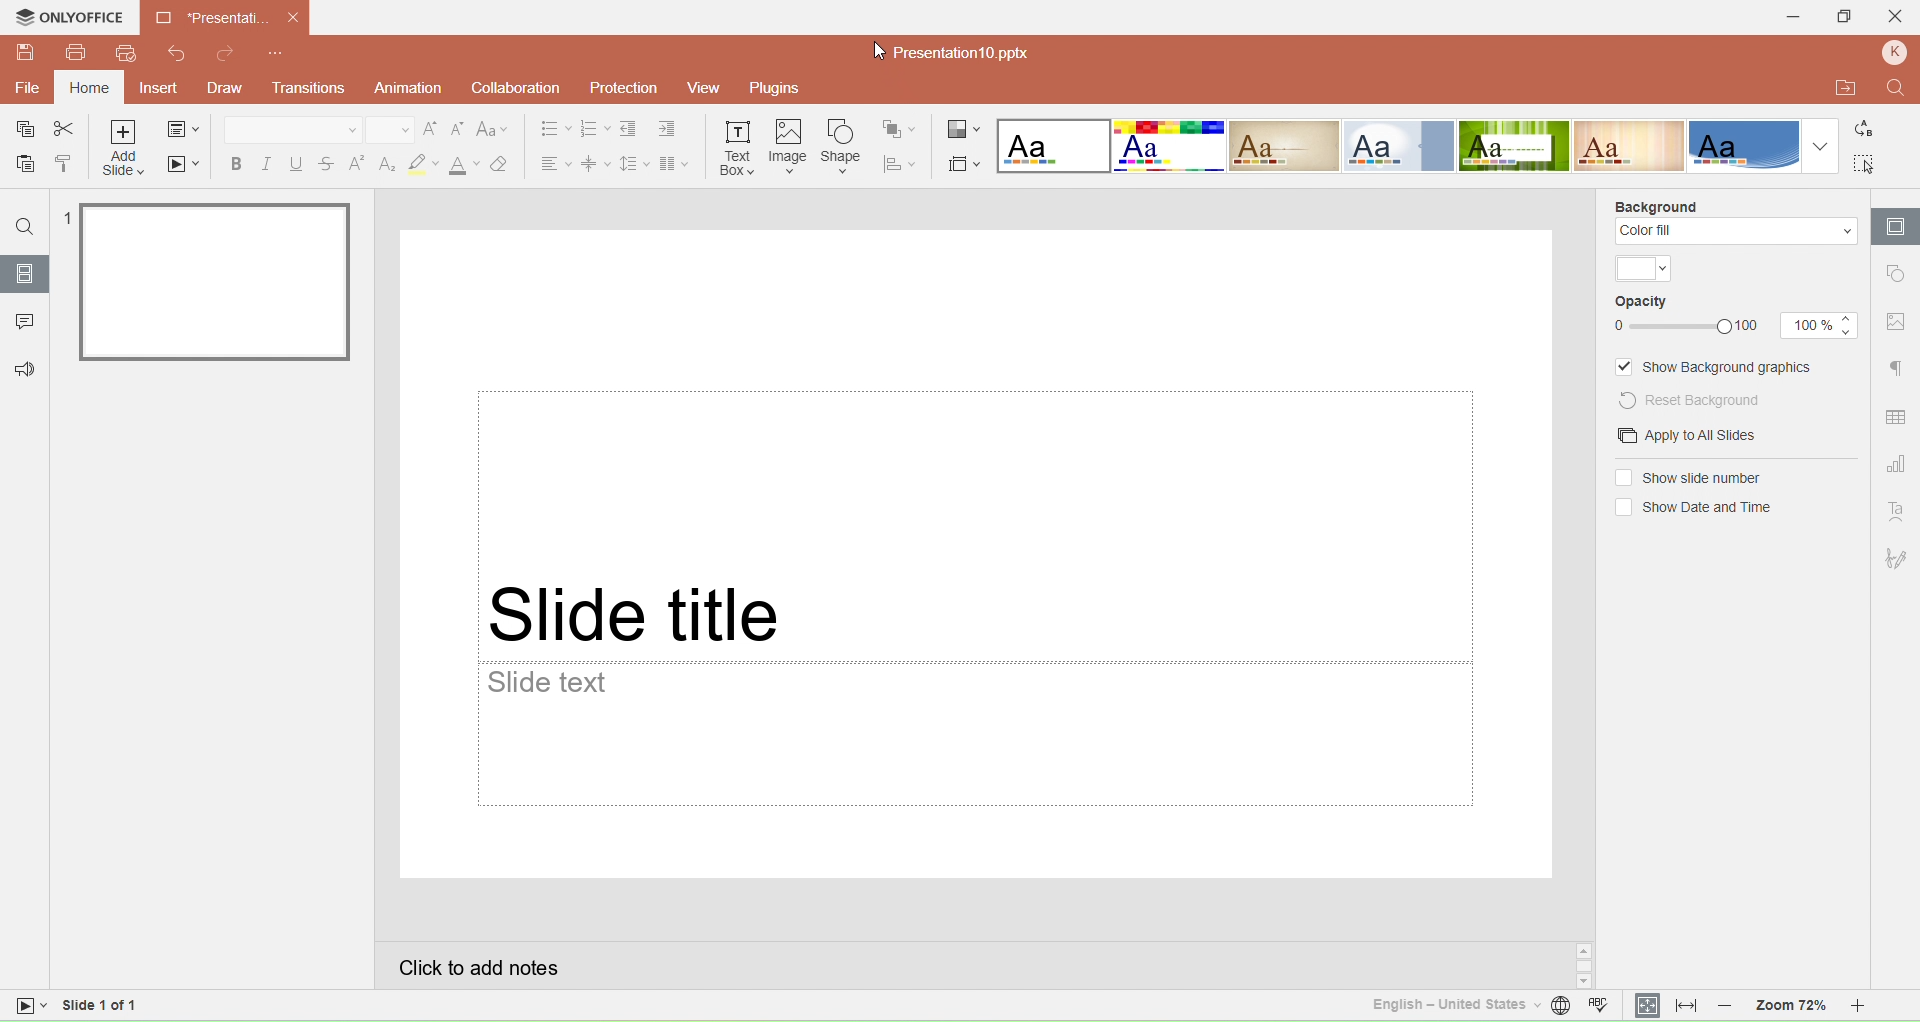  What do you see at coordinates (1898, 19) in the screenshot?
I see `Close` at bounding box center [1898, 19].